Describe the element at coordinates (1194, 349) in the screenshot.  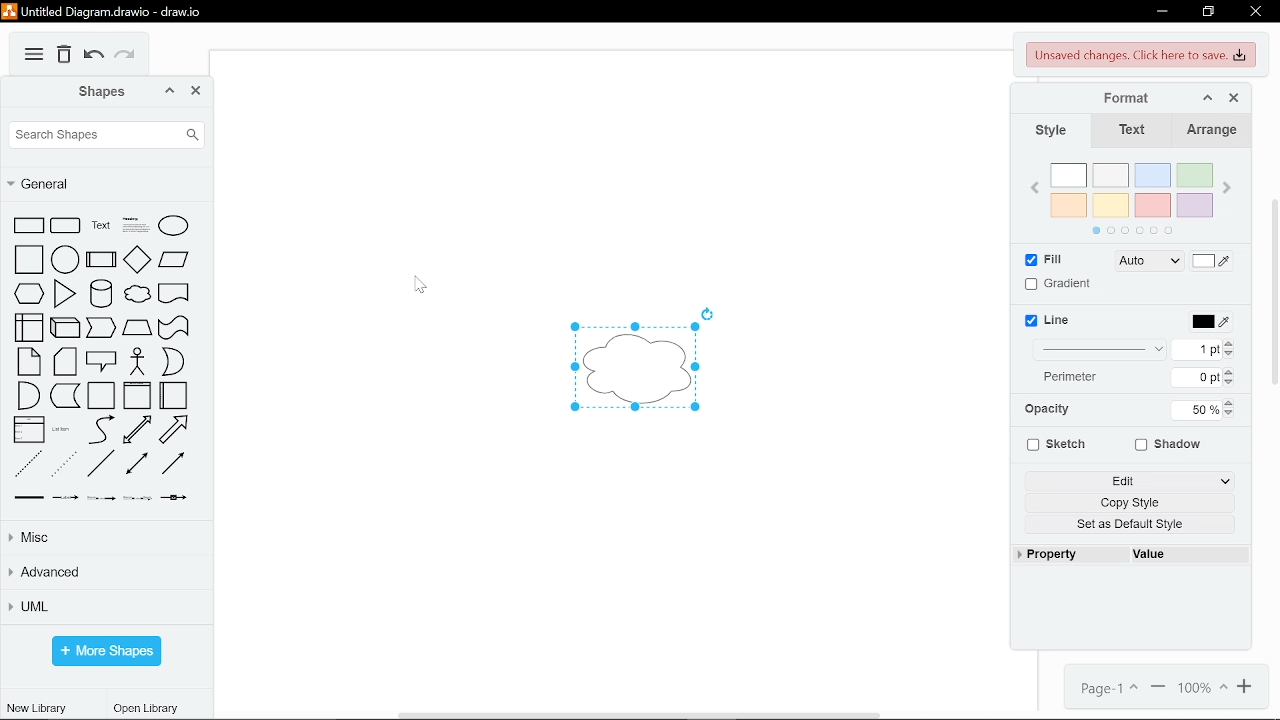
I see `current line width` at that location.